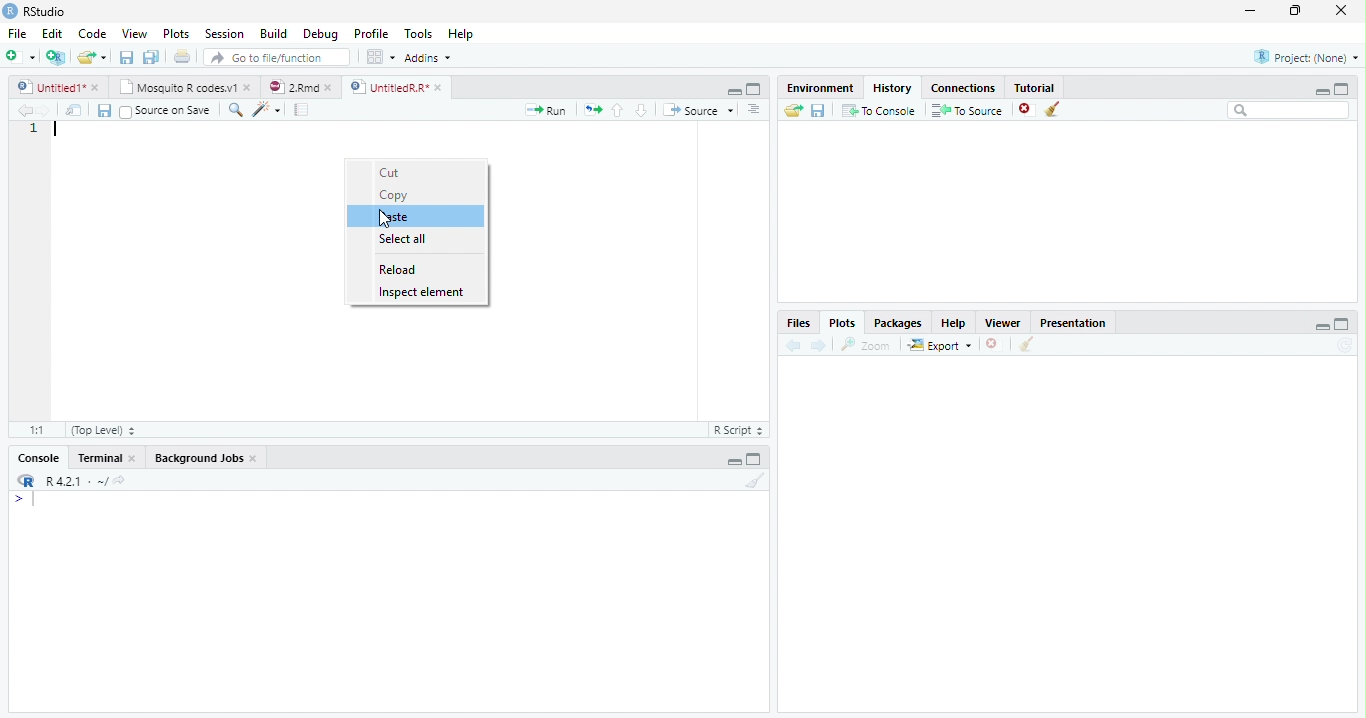 The width and height of the screenshot is (1366, 718). Describe the element at coordinates (1026, 345) in the screenshot. I see `Clean` at that location.